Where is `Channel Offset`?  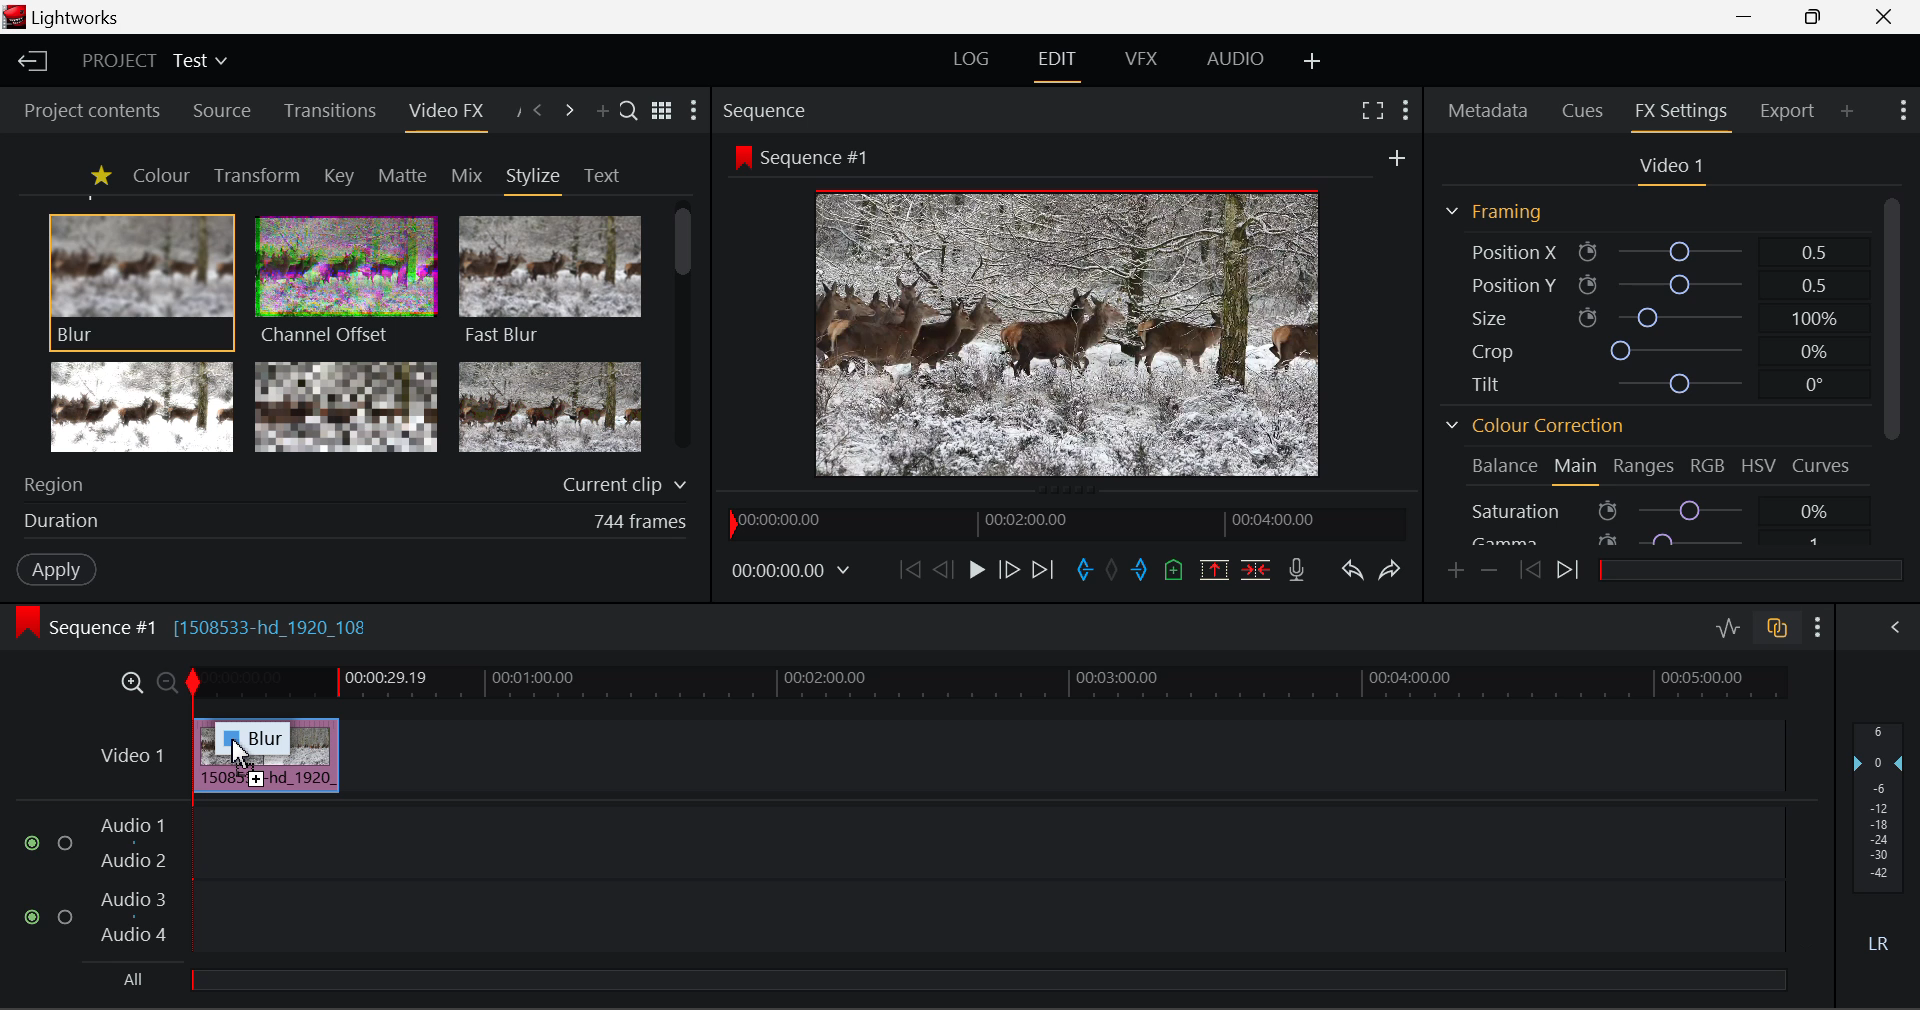
Channel Offset is located at coordinates (341, 278).